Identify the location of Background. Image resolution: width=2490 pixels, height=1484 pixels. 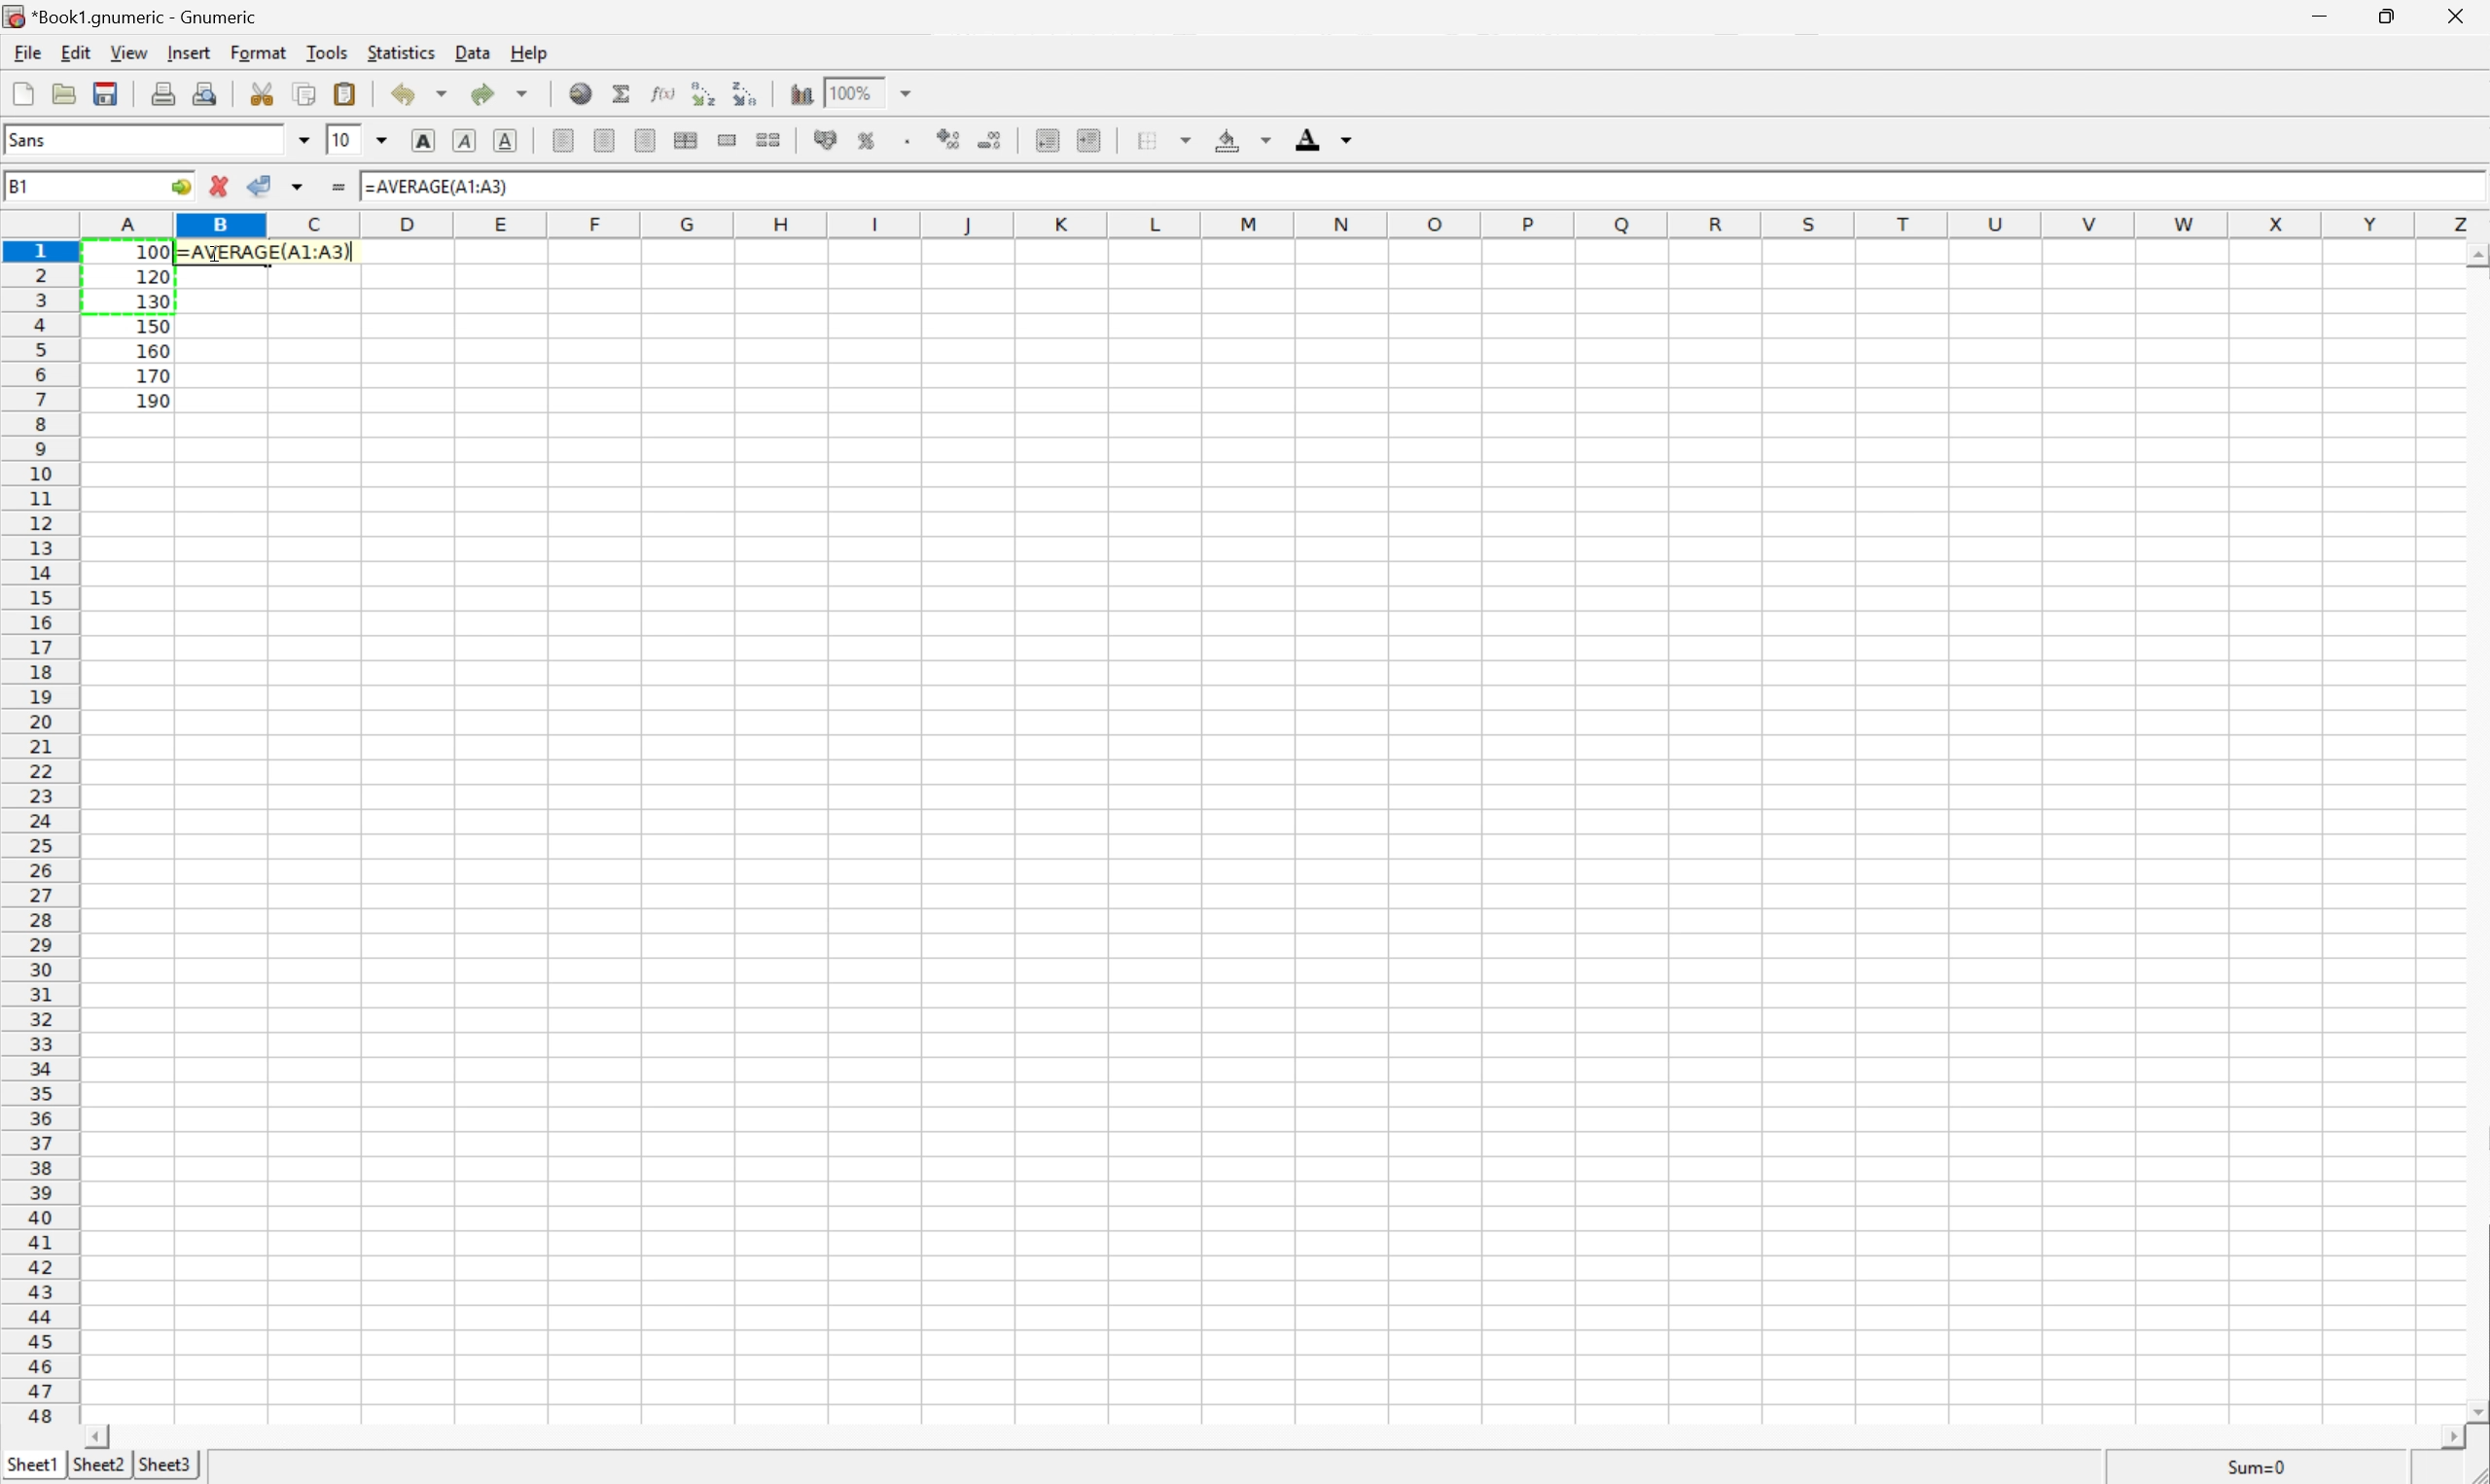
(1237, 140).